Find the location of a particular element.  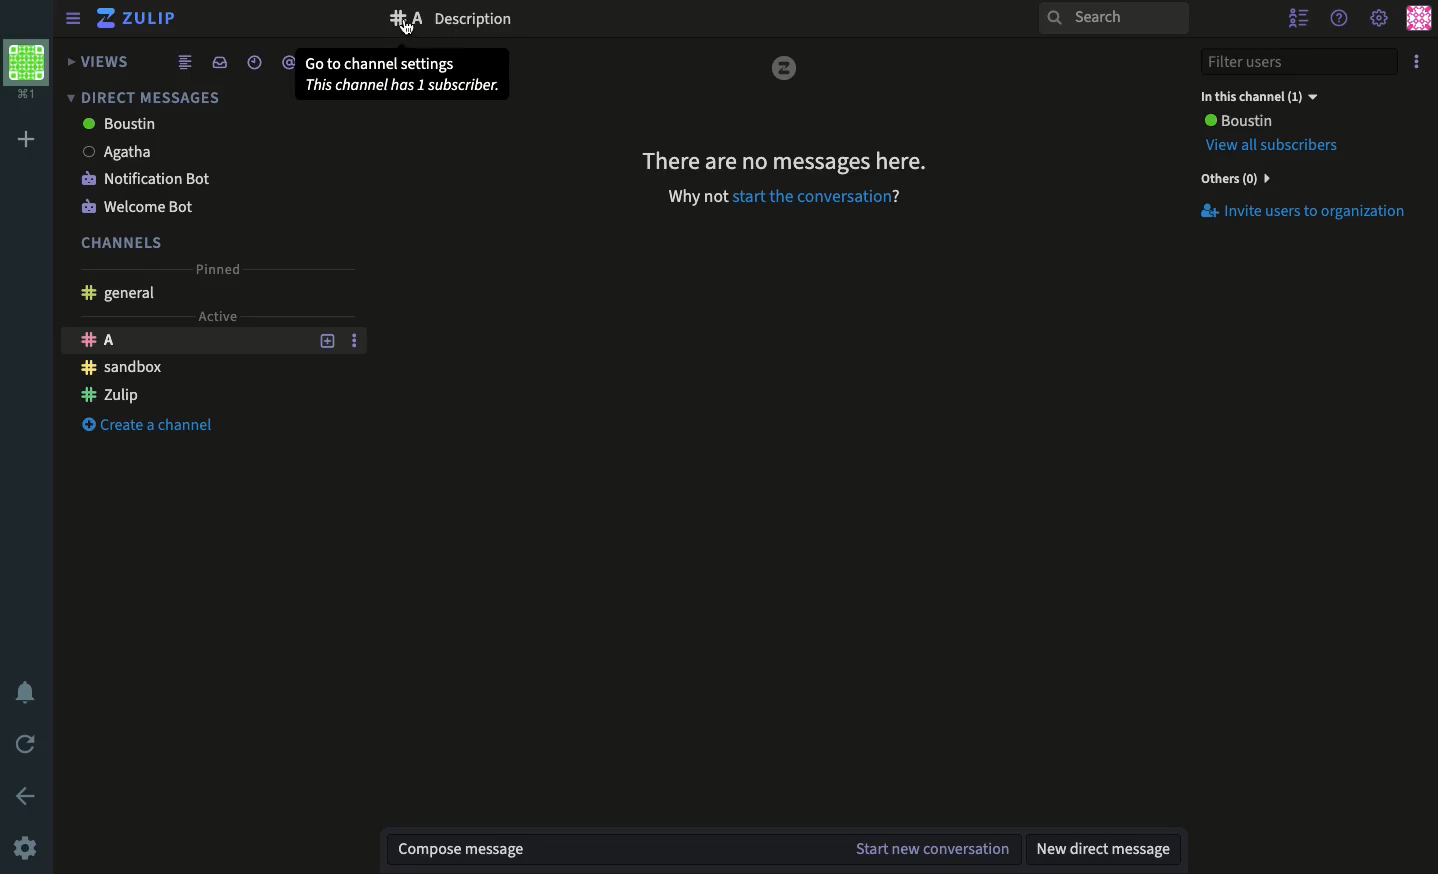

Notification is located at coordinates (26, 694).